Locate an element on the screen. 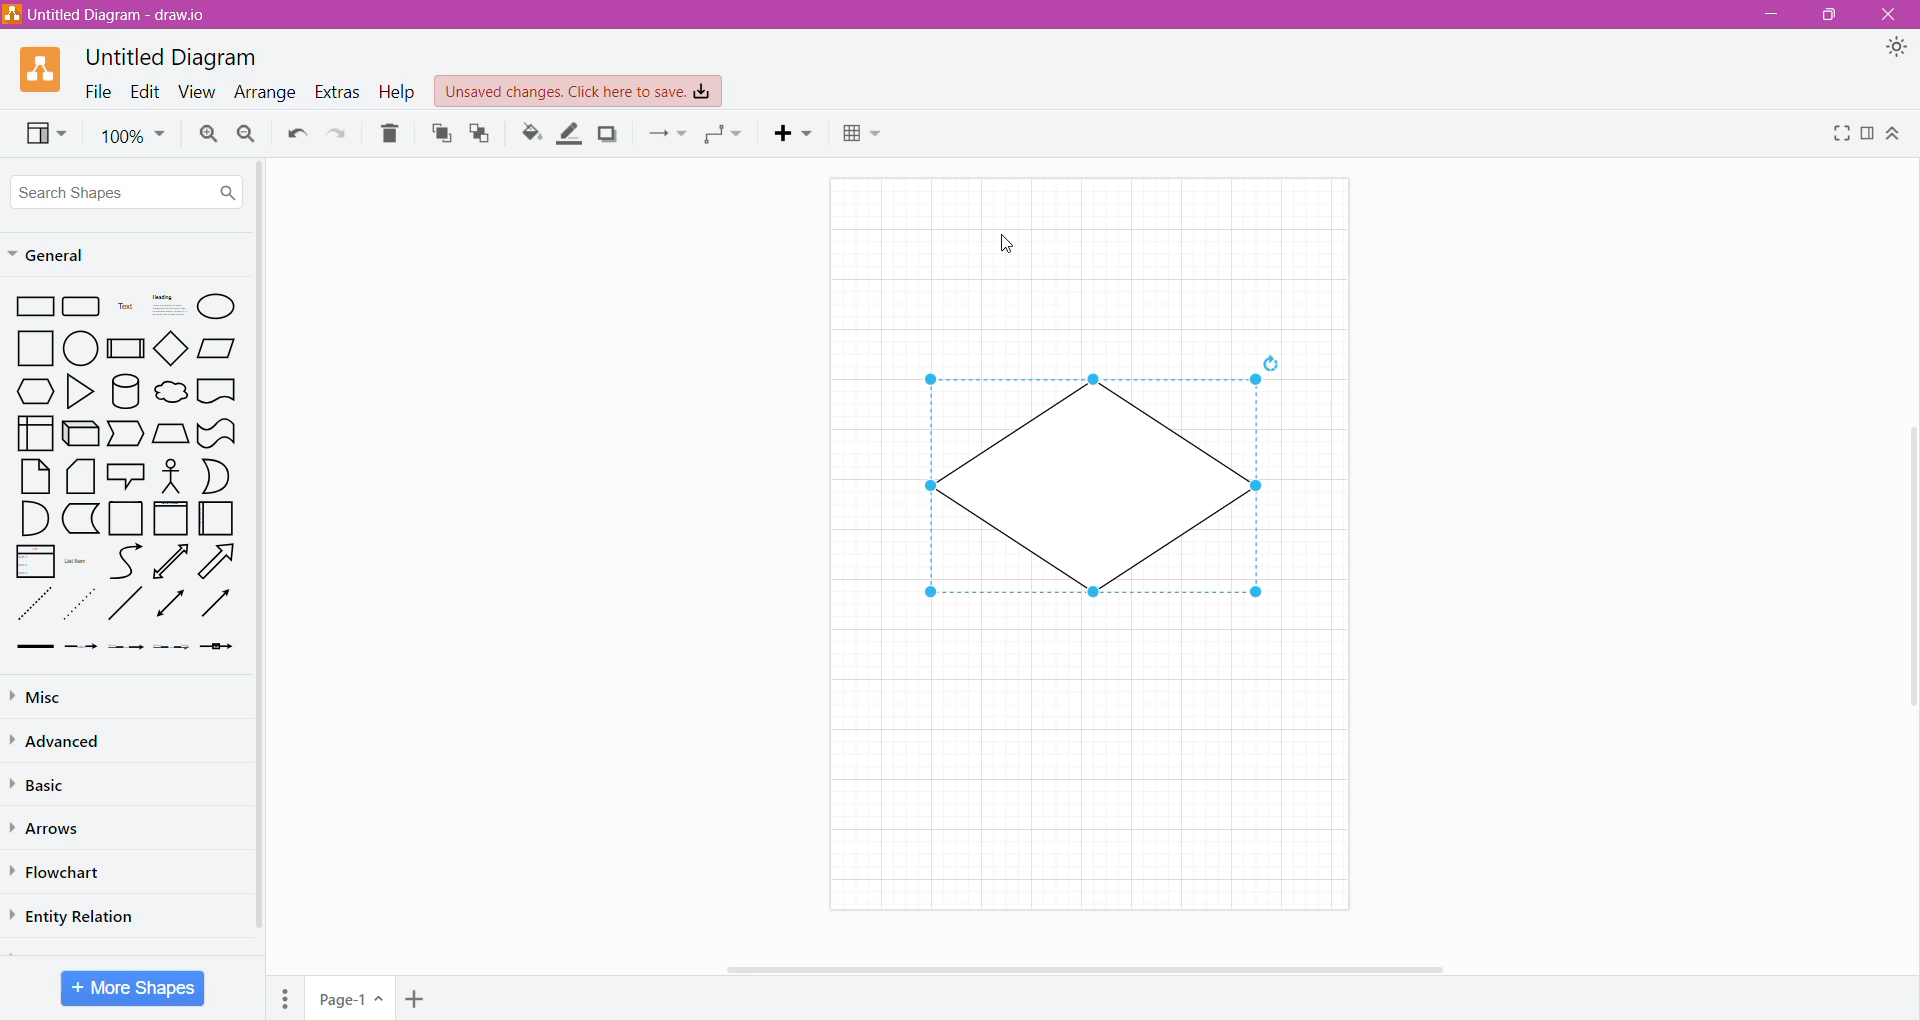  Insert Page is located at coordinates (417, 997).